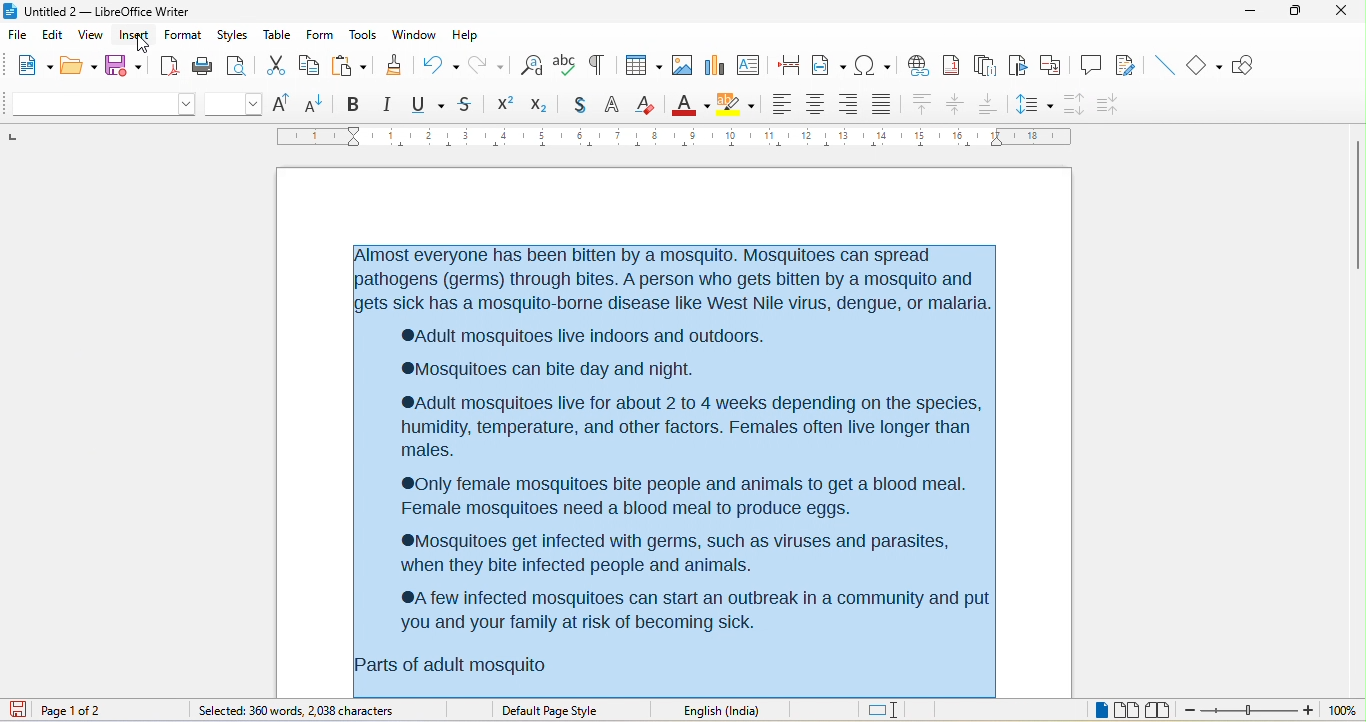  What do you see at coordinates (553, 711) in the screenshot?
I see `default page style` at bounding box center [553, 711].